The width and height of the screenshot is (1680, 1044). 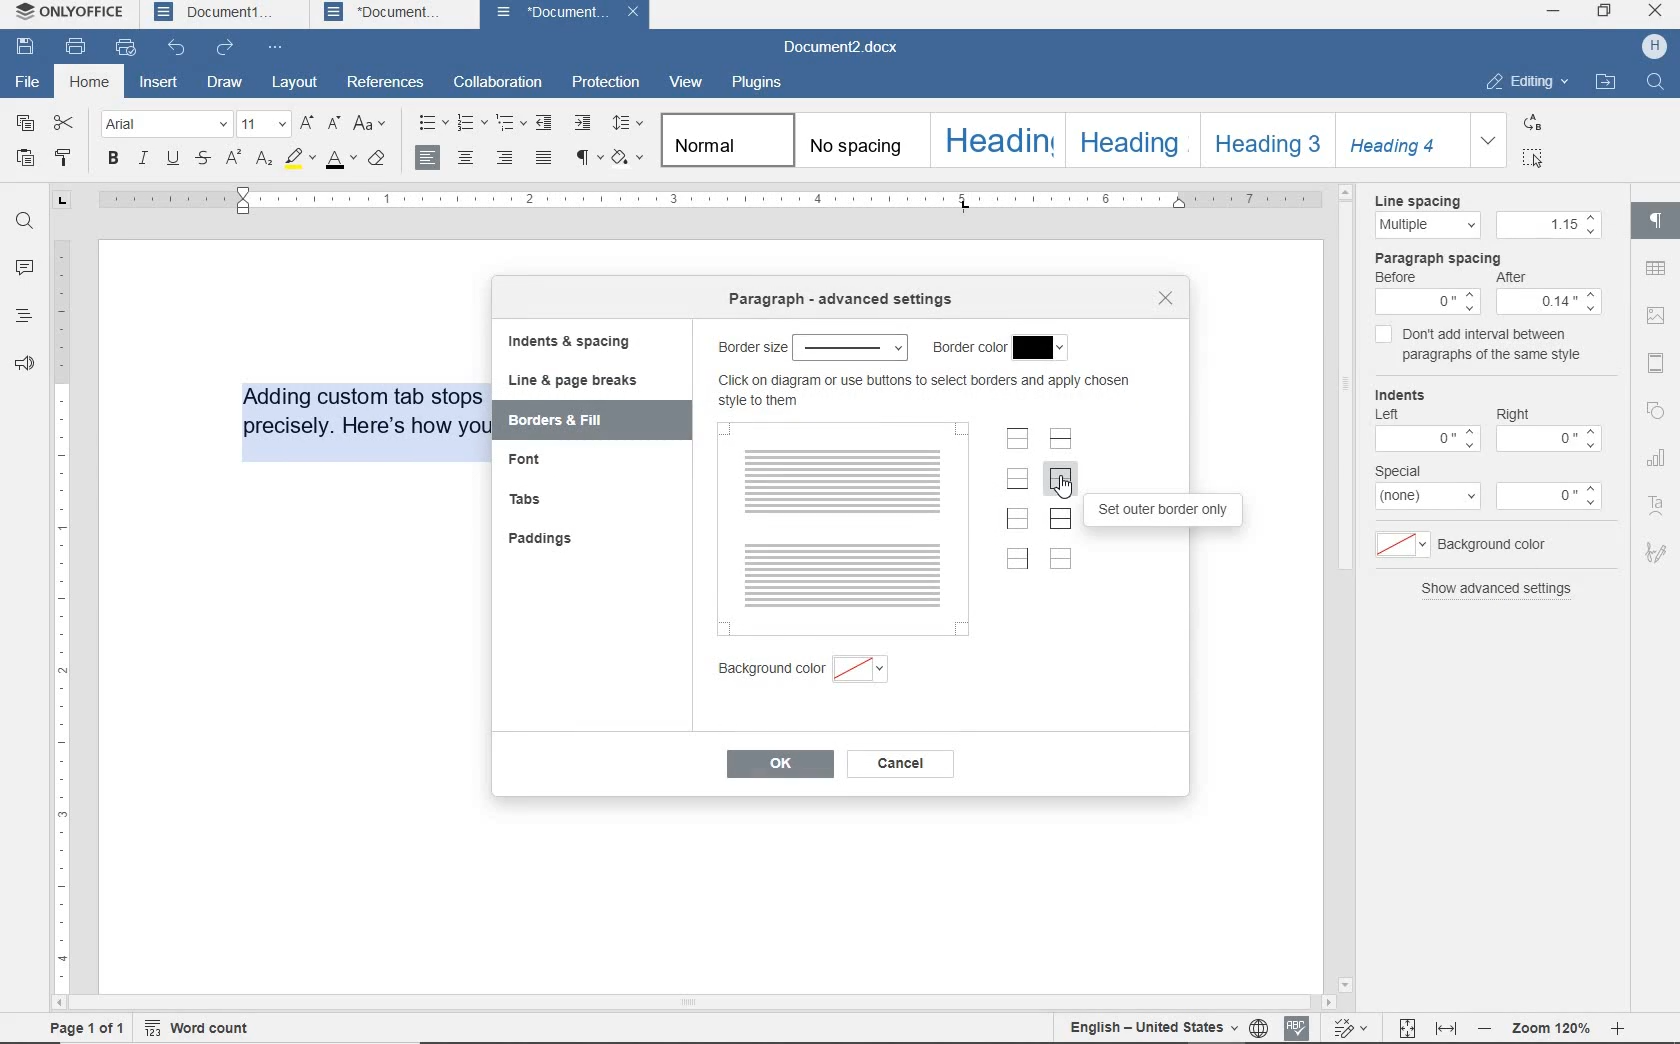 I want to click on menu, so click(x=1424, y=441).